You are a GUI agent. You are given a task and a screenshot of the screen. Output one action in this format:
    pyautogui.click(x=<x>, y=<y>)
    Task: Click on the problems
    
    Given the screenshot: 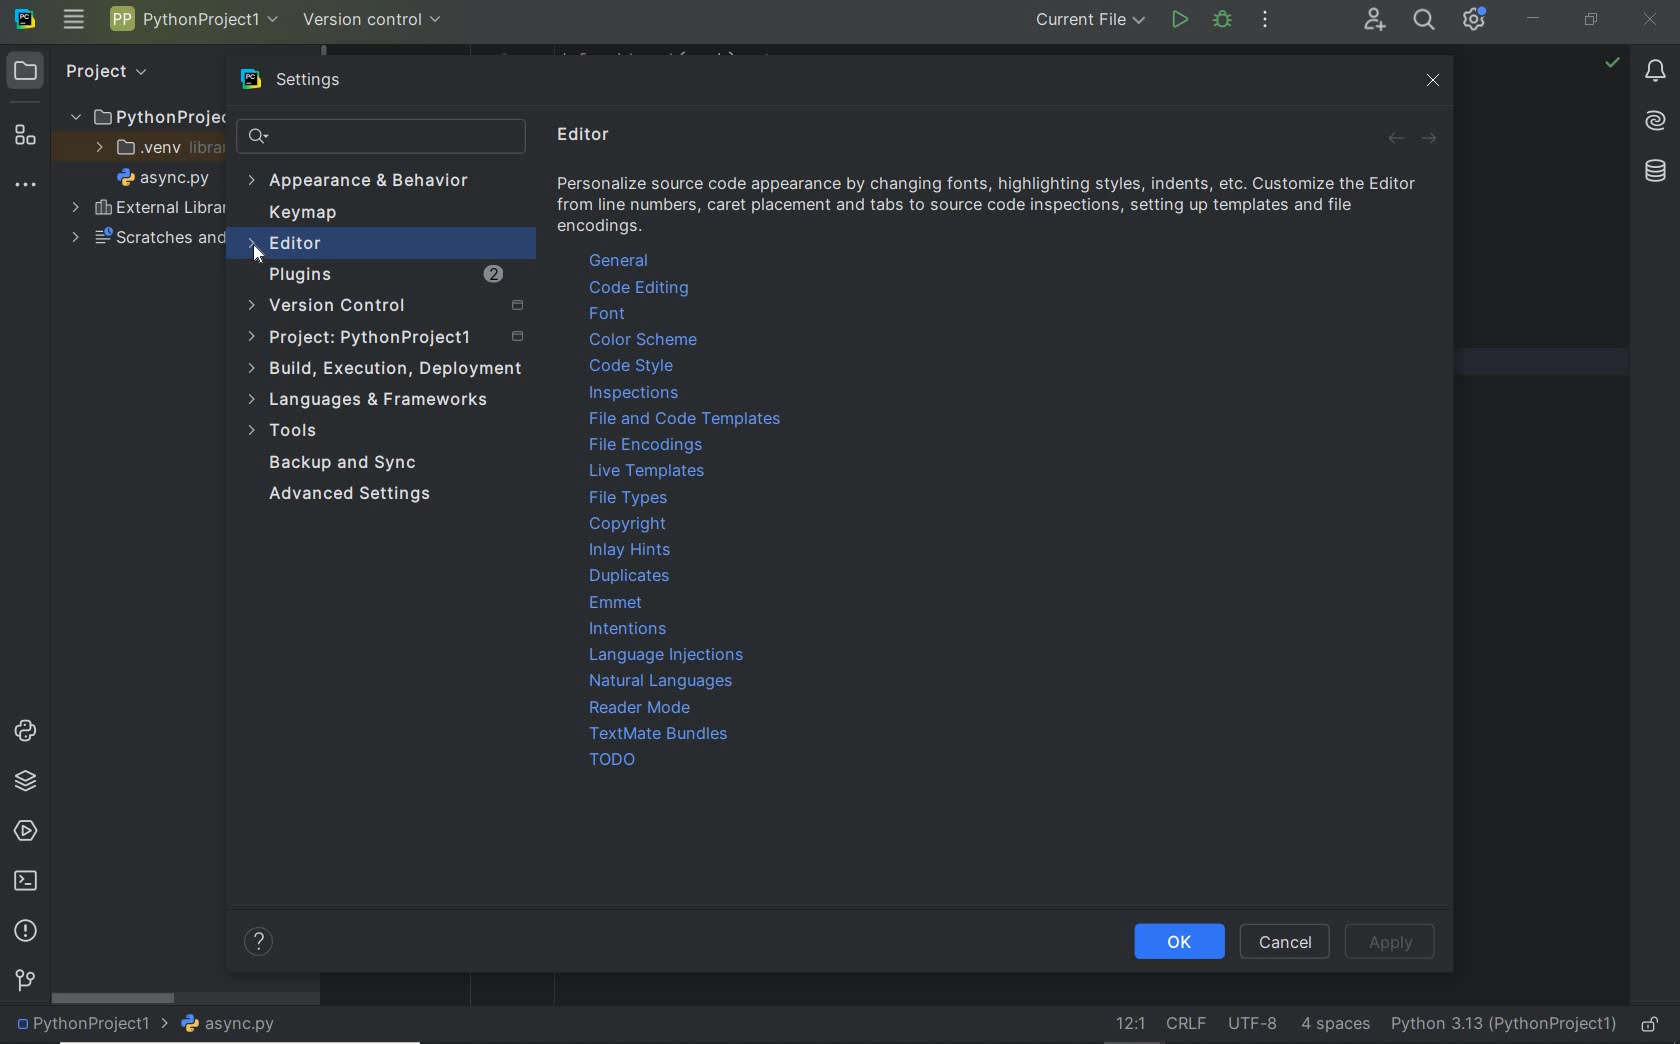 What is the action you would take?
    pyautogui.click(x=25, y=931)
    